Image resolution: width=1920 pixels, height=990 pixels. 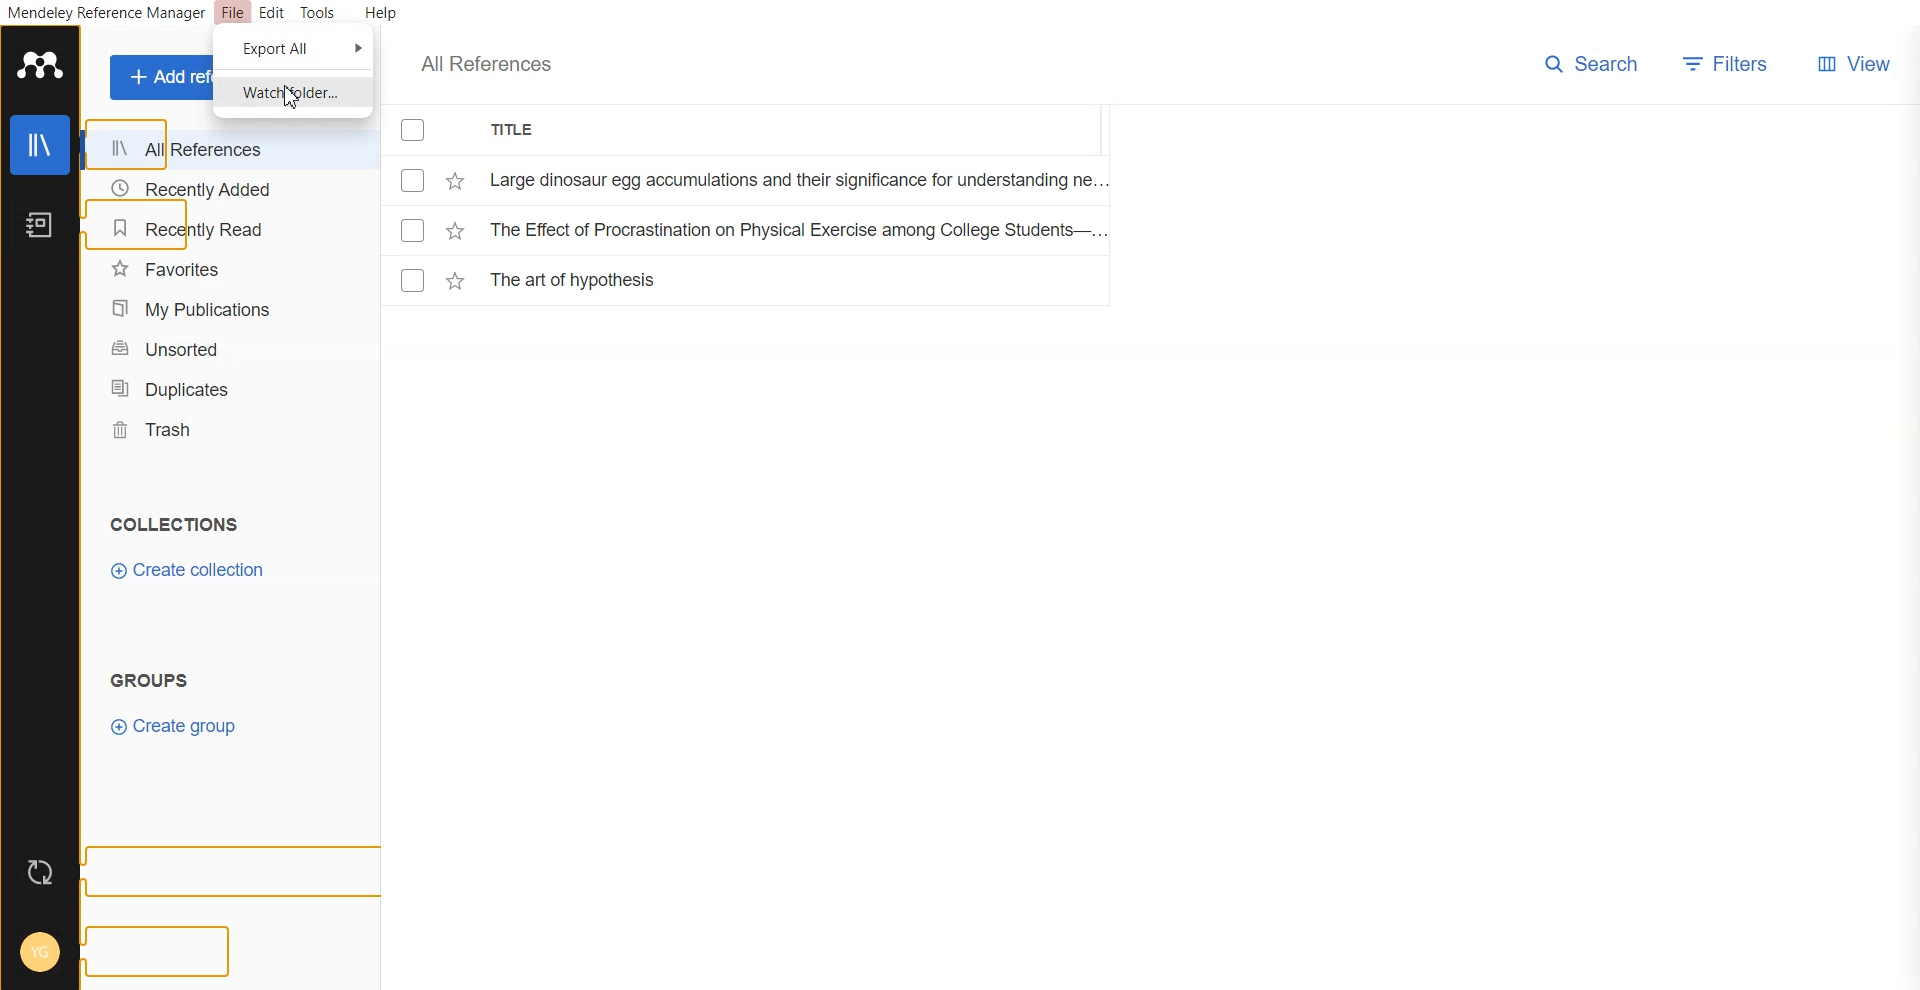 I want to click on Recently Added, so click(x=213, y=192).